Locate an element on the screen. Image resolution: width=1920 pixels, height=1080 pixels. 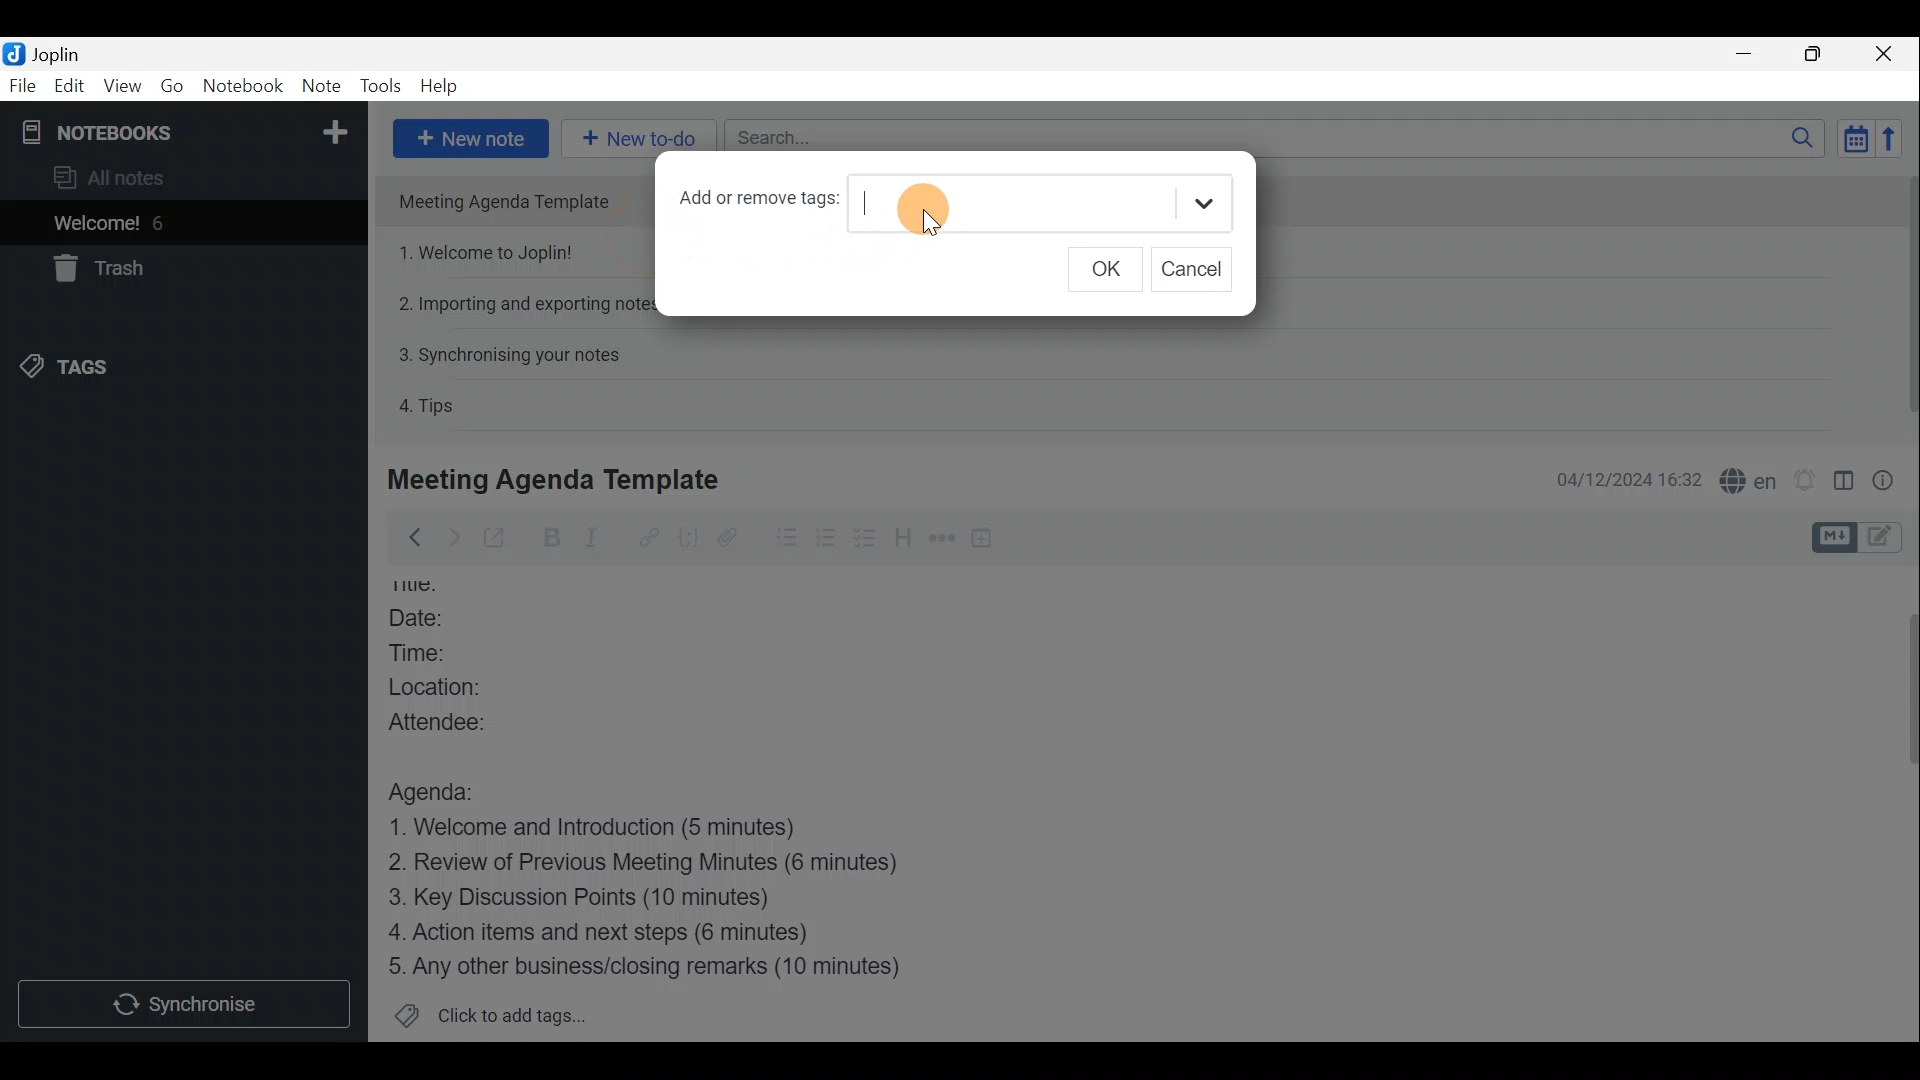
Italic is located at coordinates (604, 539).